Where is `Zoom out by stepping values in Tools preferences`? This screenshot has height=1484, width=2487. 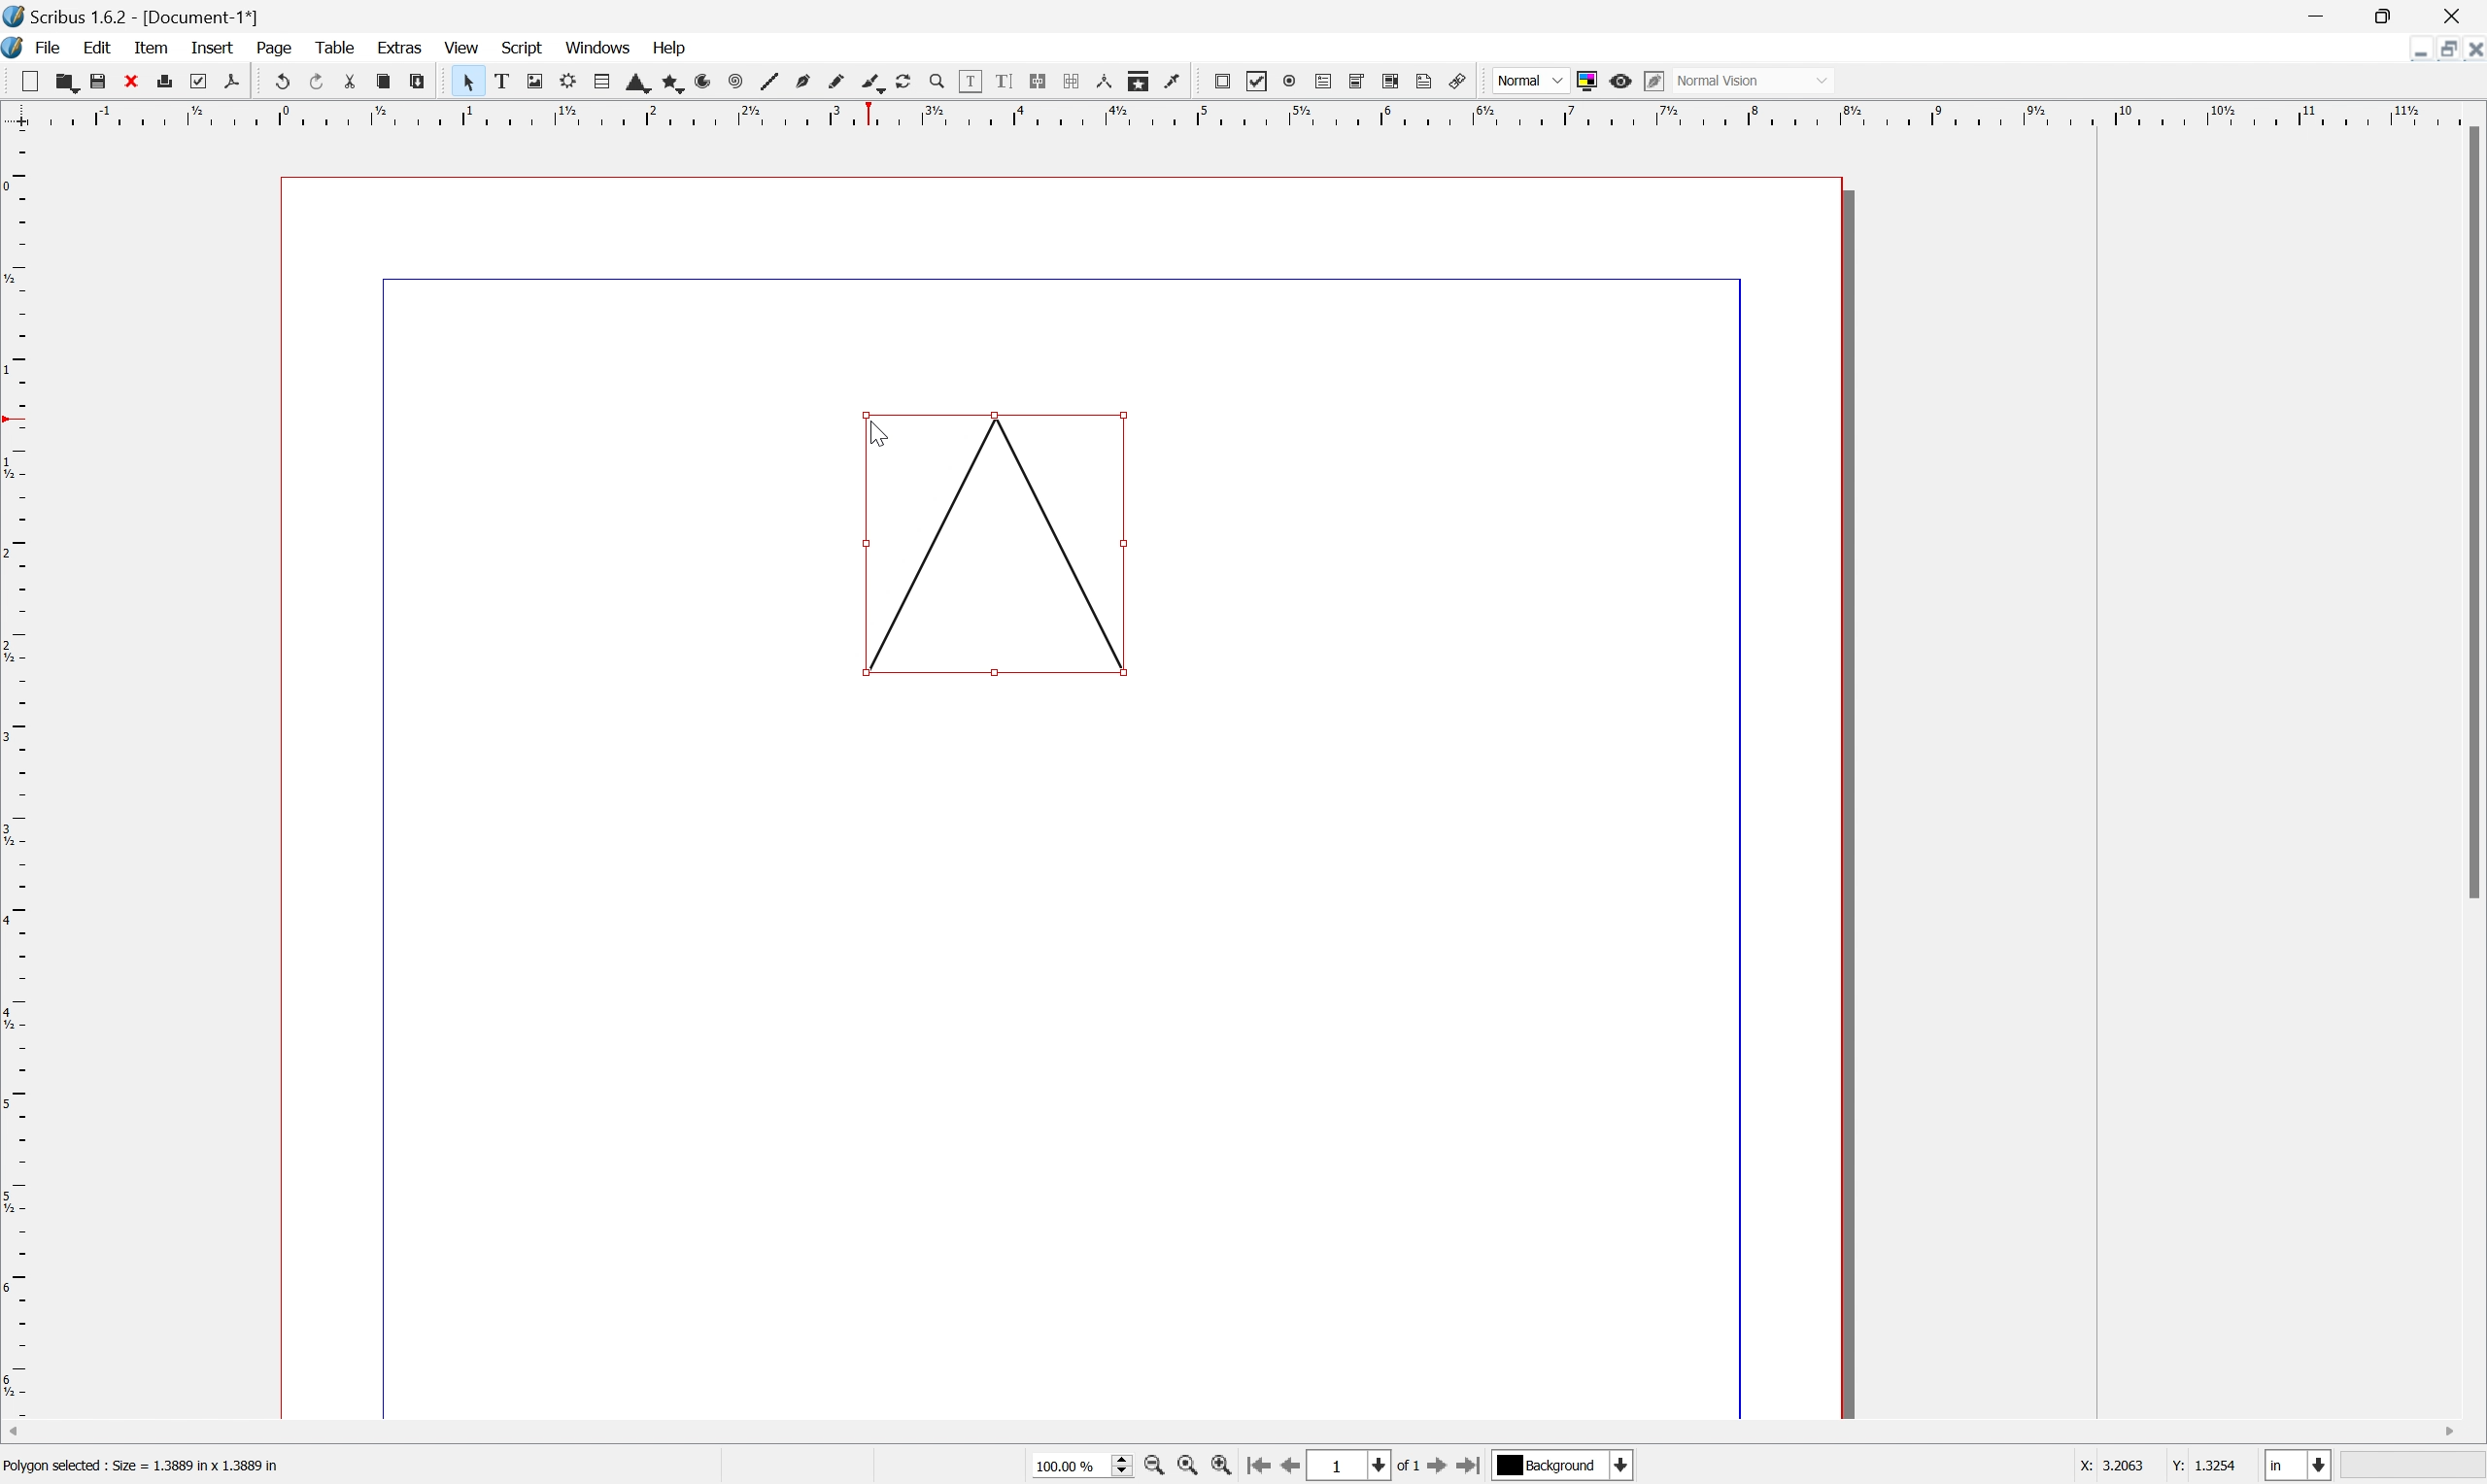
Zoom out by stepping values in Tools preferences is located at coordinates (1155, 1467).